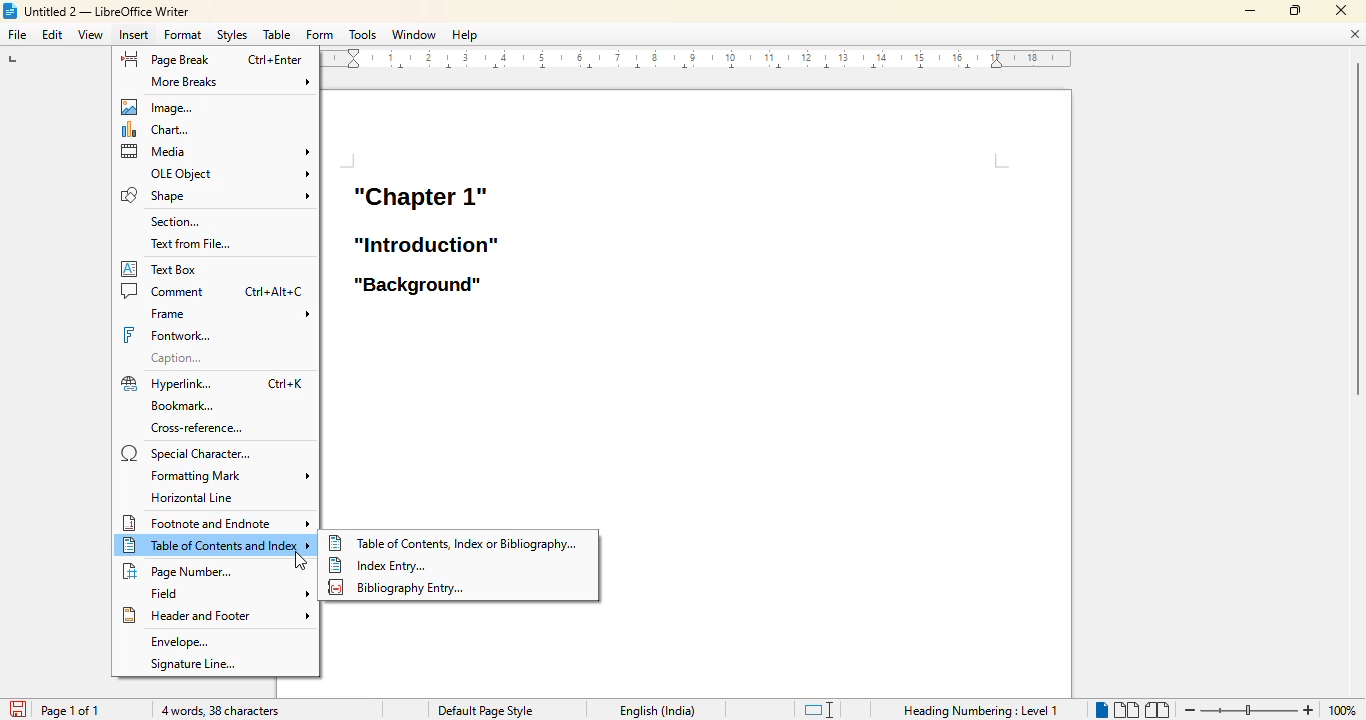  Describe the element at coordinates (1353, 312) in the screenshot. I see `vertical scroll bar` at that location.